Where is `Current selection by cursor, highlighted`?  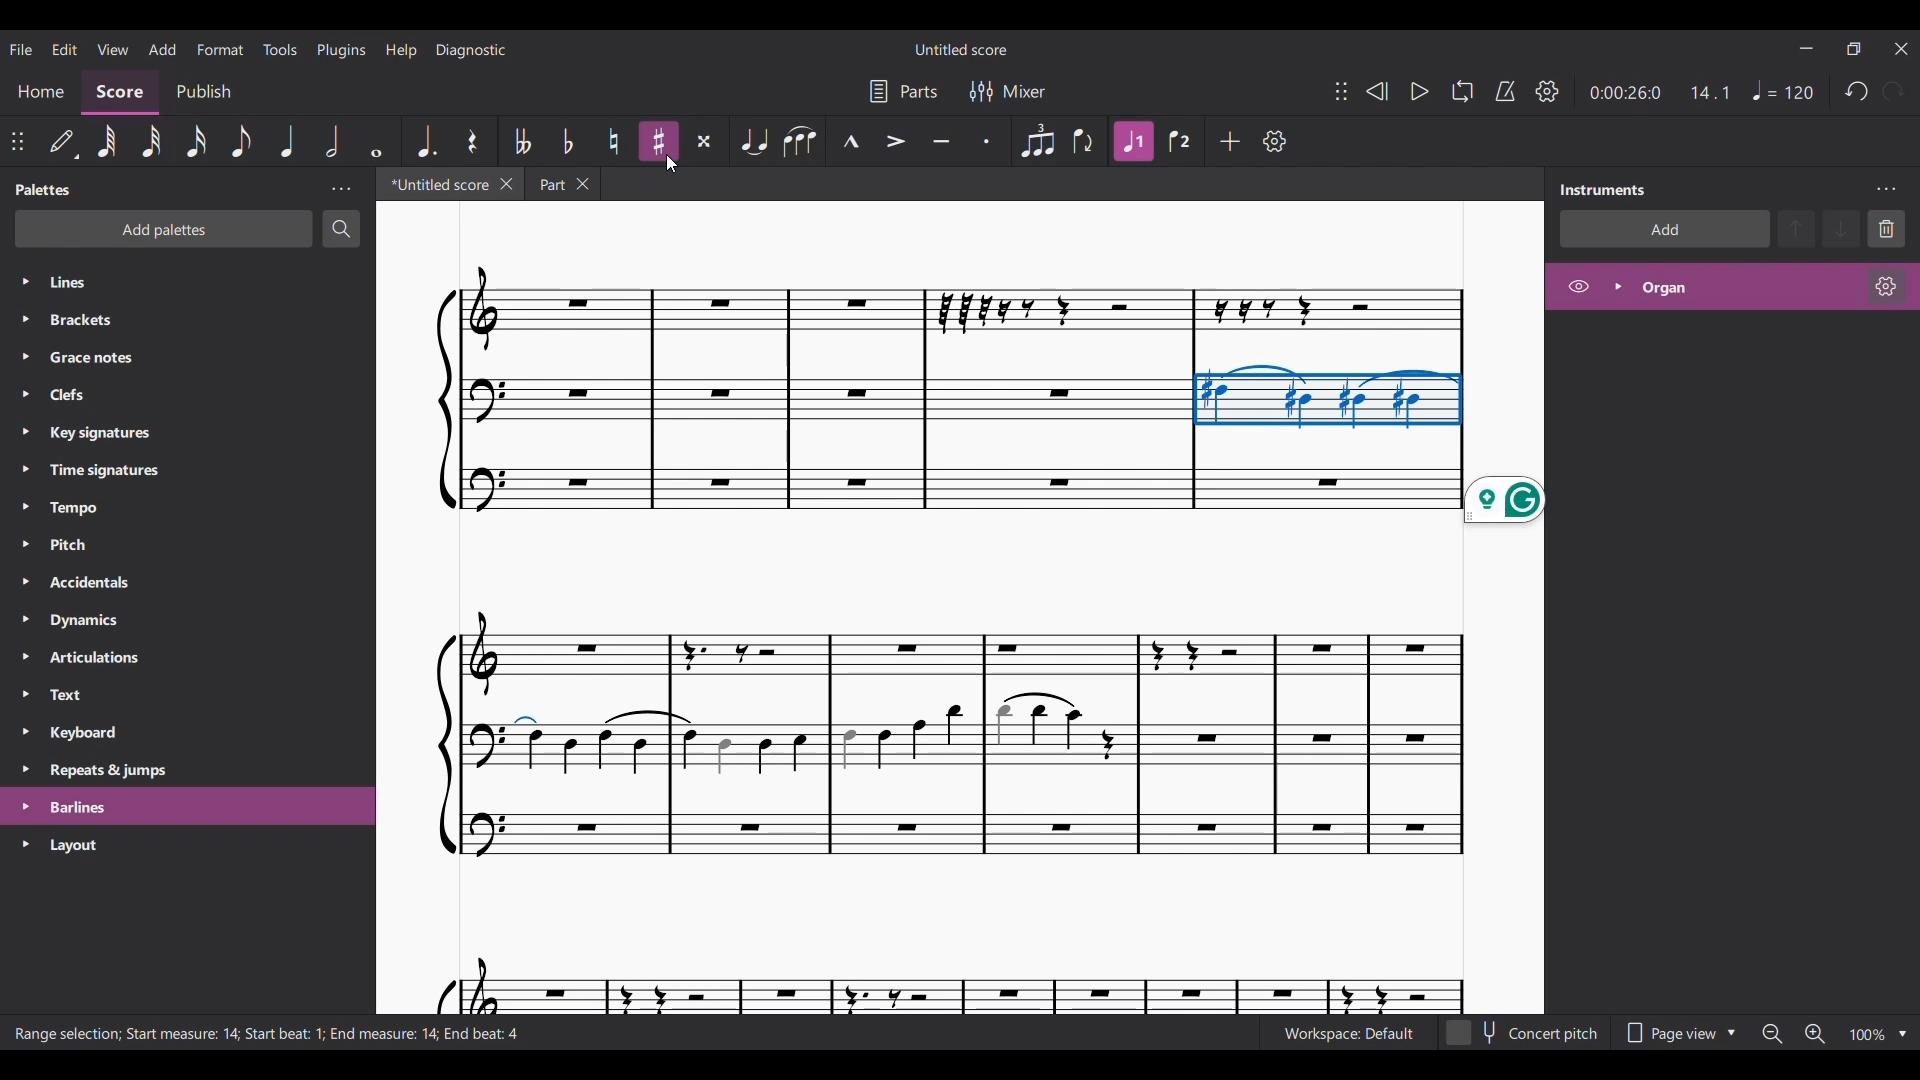
Current selection by cursor, highlighted is located at coordinates (657, 142).